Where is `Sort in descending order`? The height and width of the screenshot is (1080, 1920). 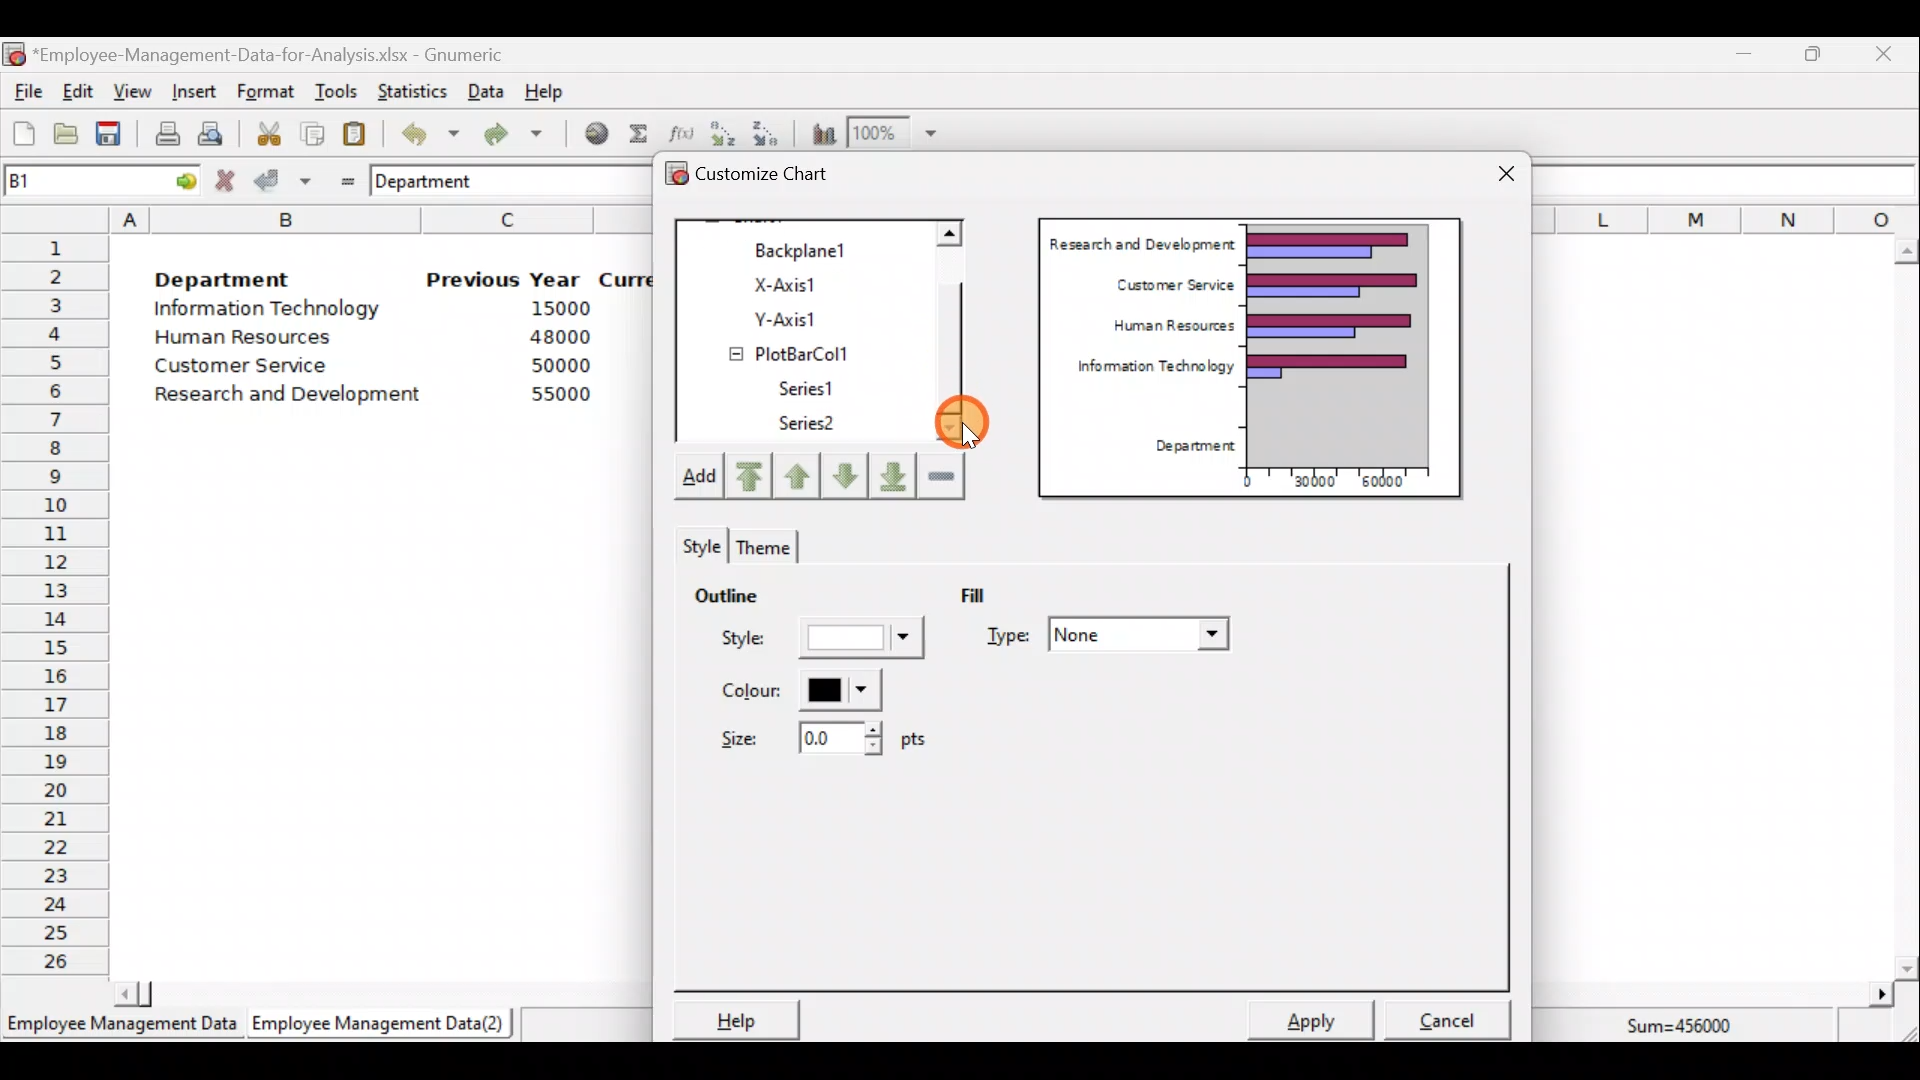 Sort in descending order is located at coordinates (767, 132).